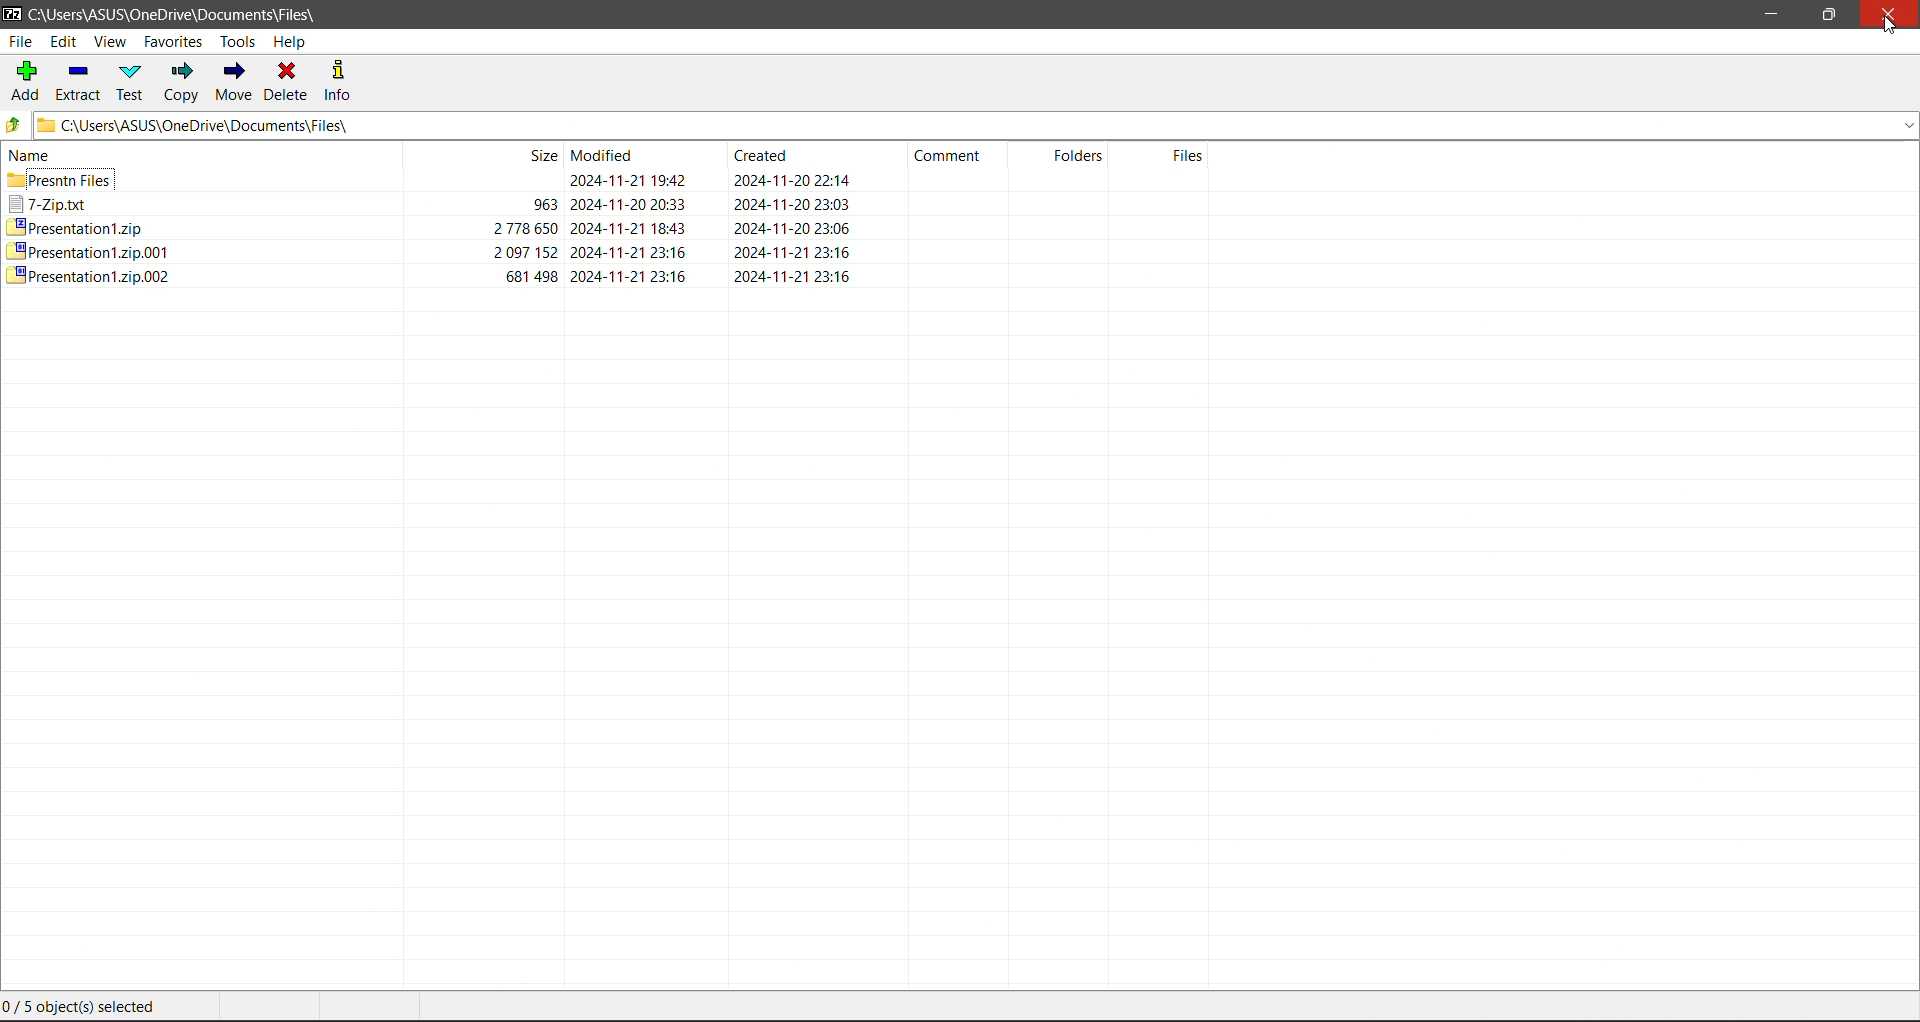  What do you see at coordinates (79, 83) in the screenshot?
I see `Extract` at bounding box center [79, 83].